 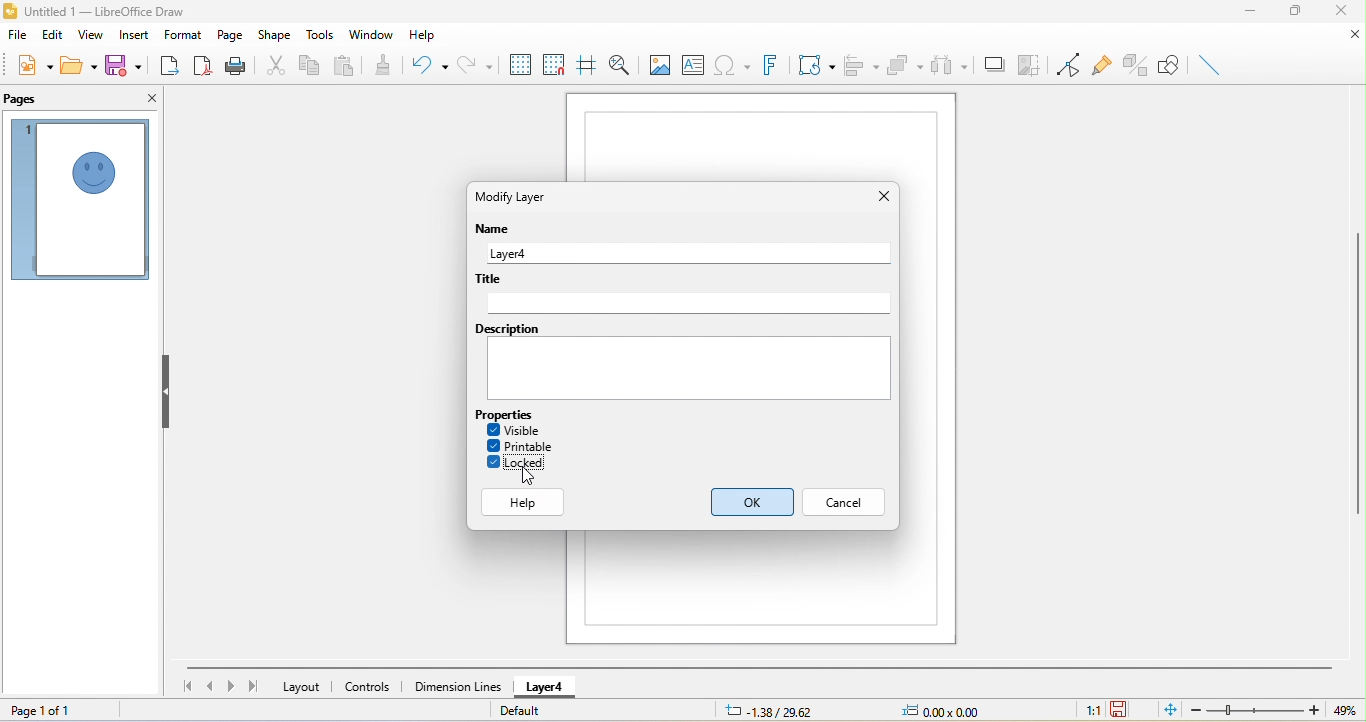 I want to click on clone formatting, so click(x=389, y=64).